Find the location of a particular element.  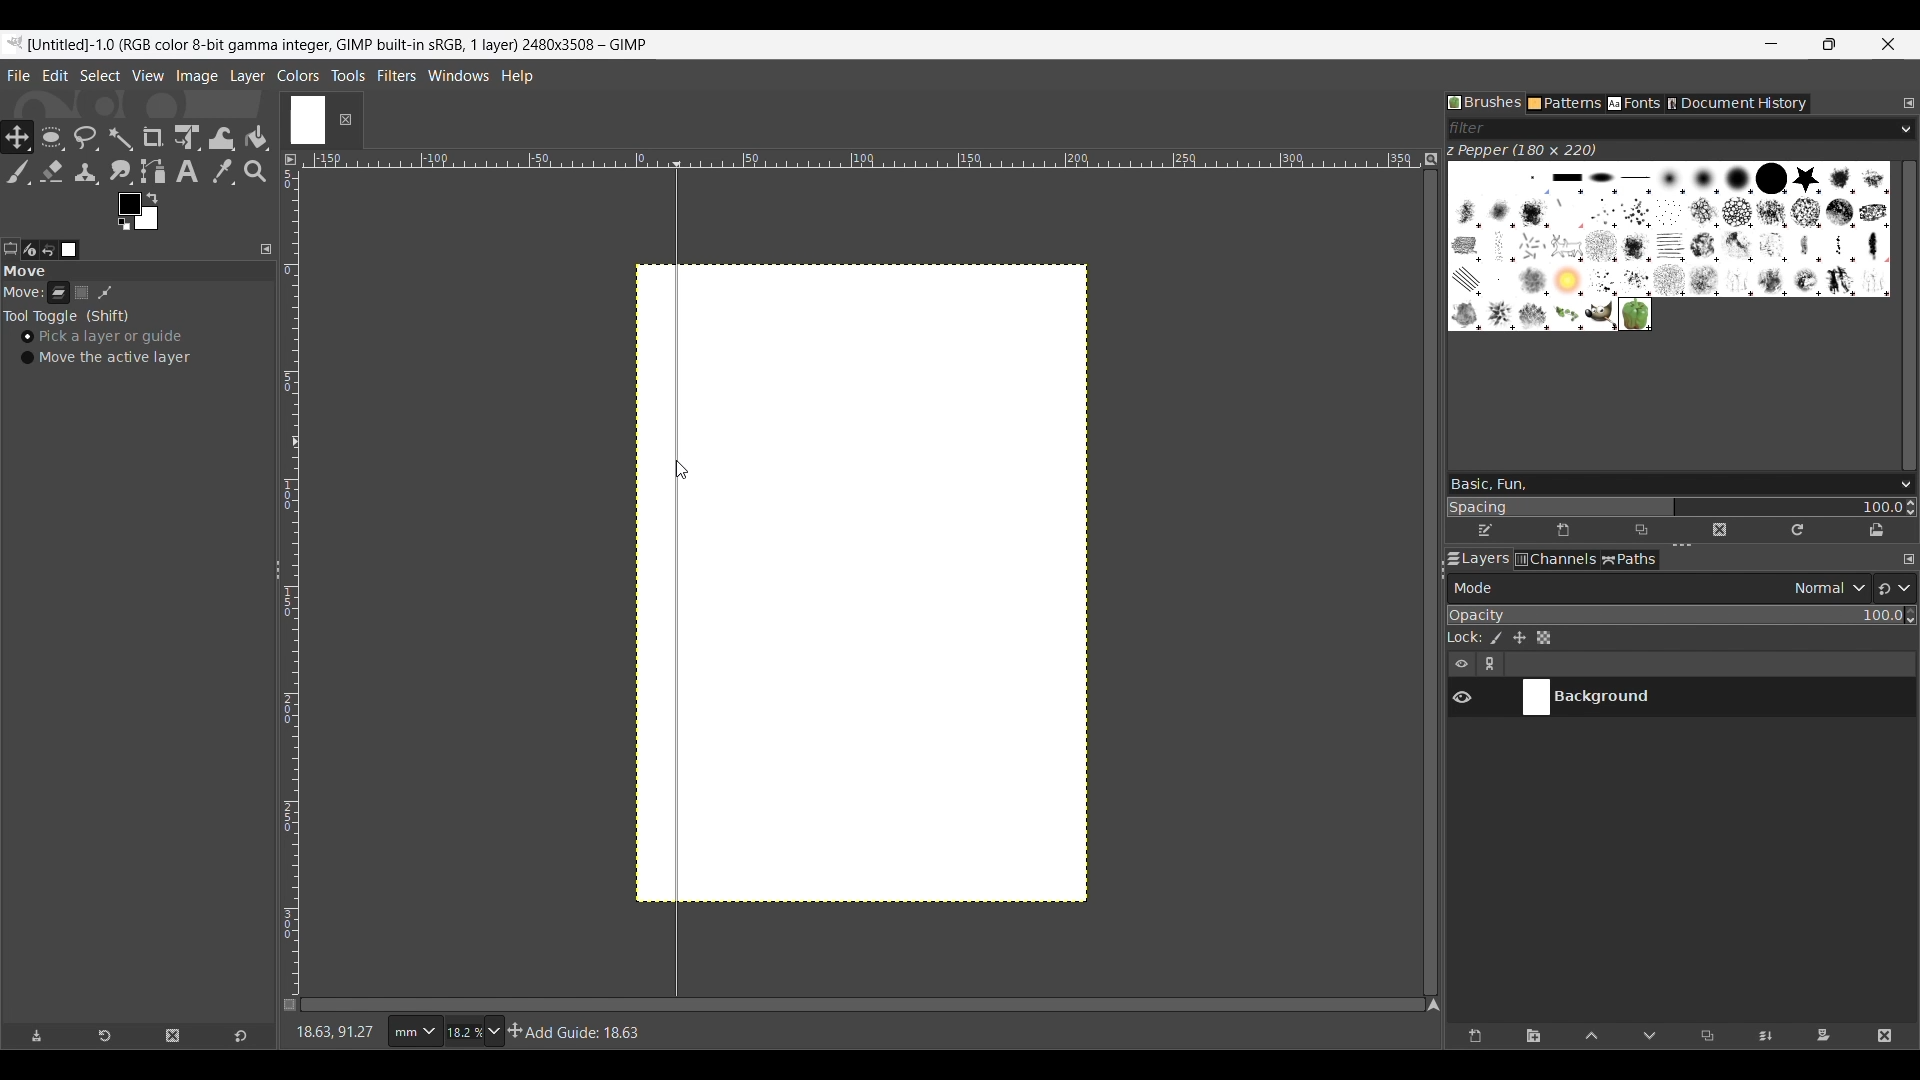

Ellipse select tool is located at coordinates (49, 137).